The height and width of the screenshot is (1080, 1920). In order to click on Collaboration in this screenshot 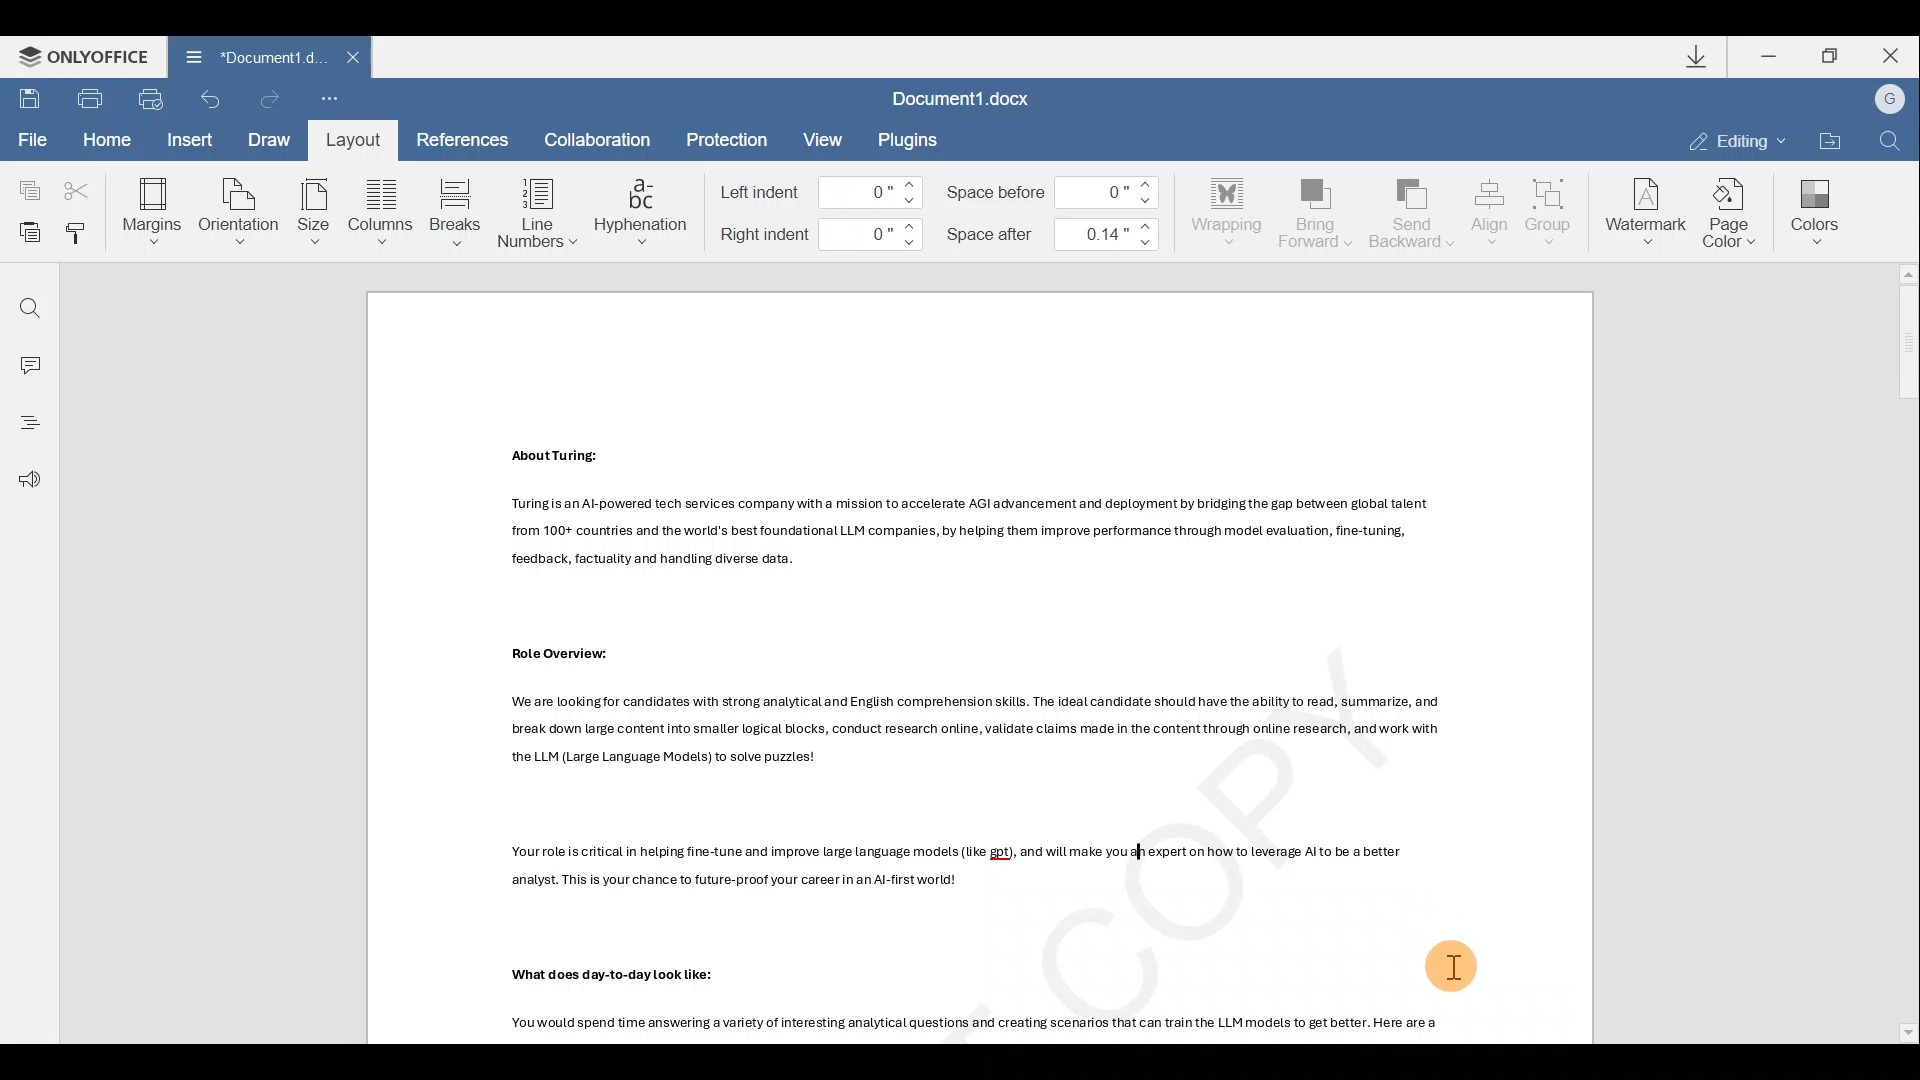, I will do `click(606, 138)`.